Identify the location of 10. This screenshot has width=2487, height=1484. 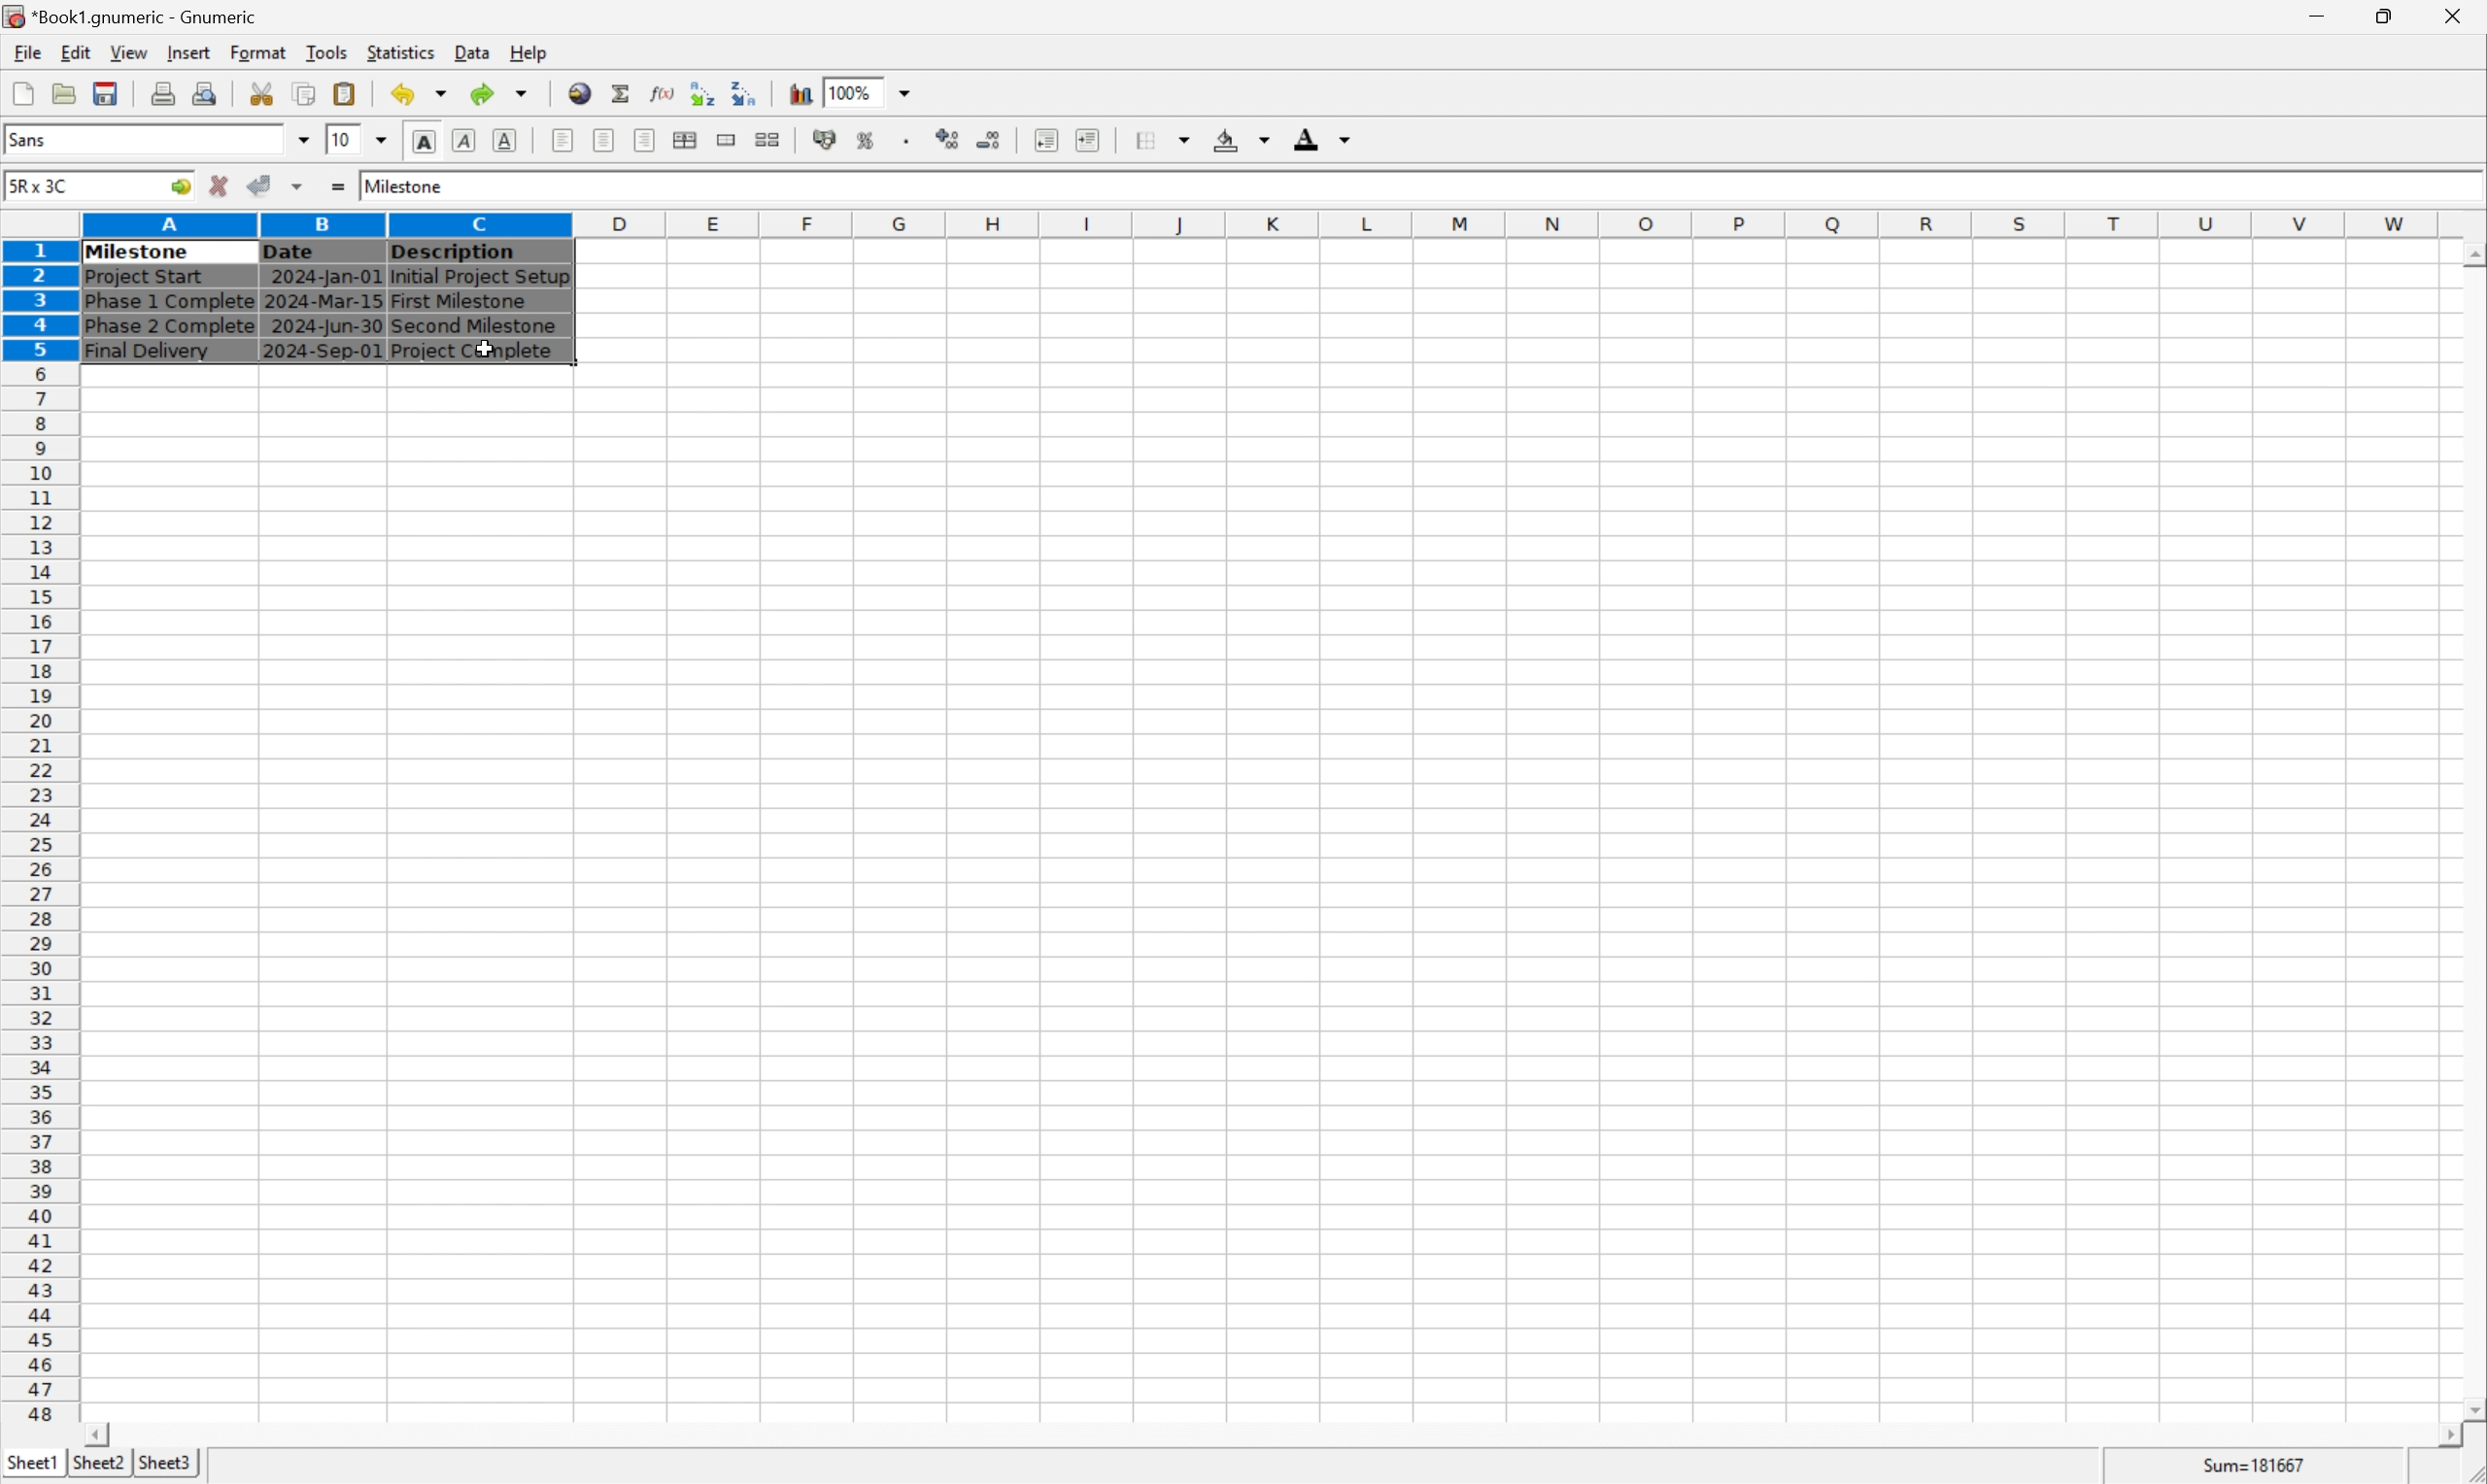
(339, 139).